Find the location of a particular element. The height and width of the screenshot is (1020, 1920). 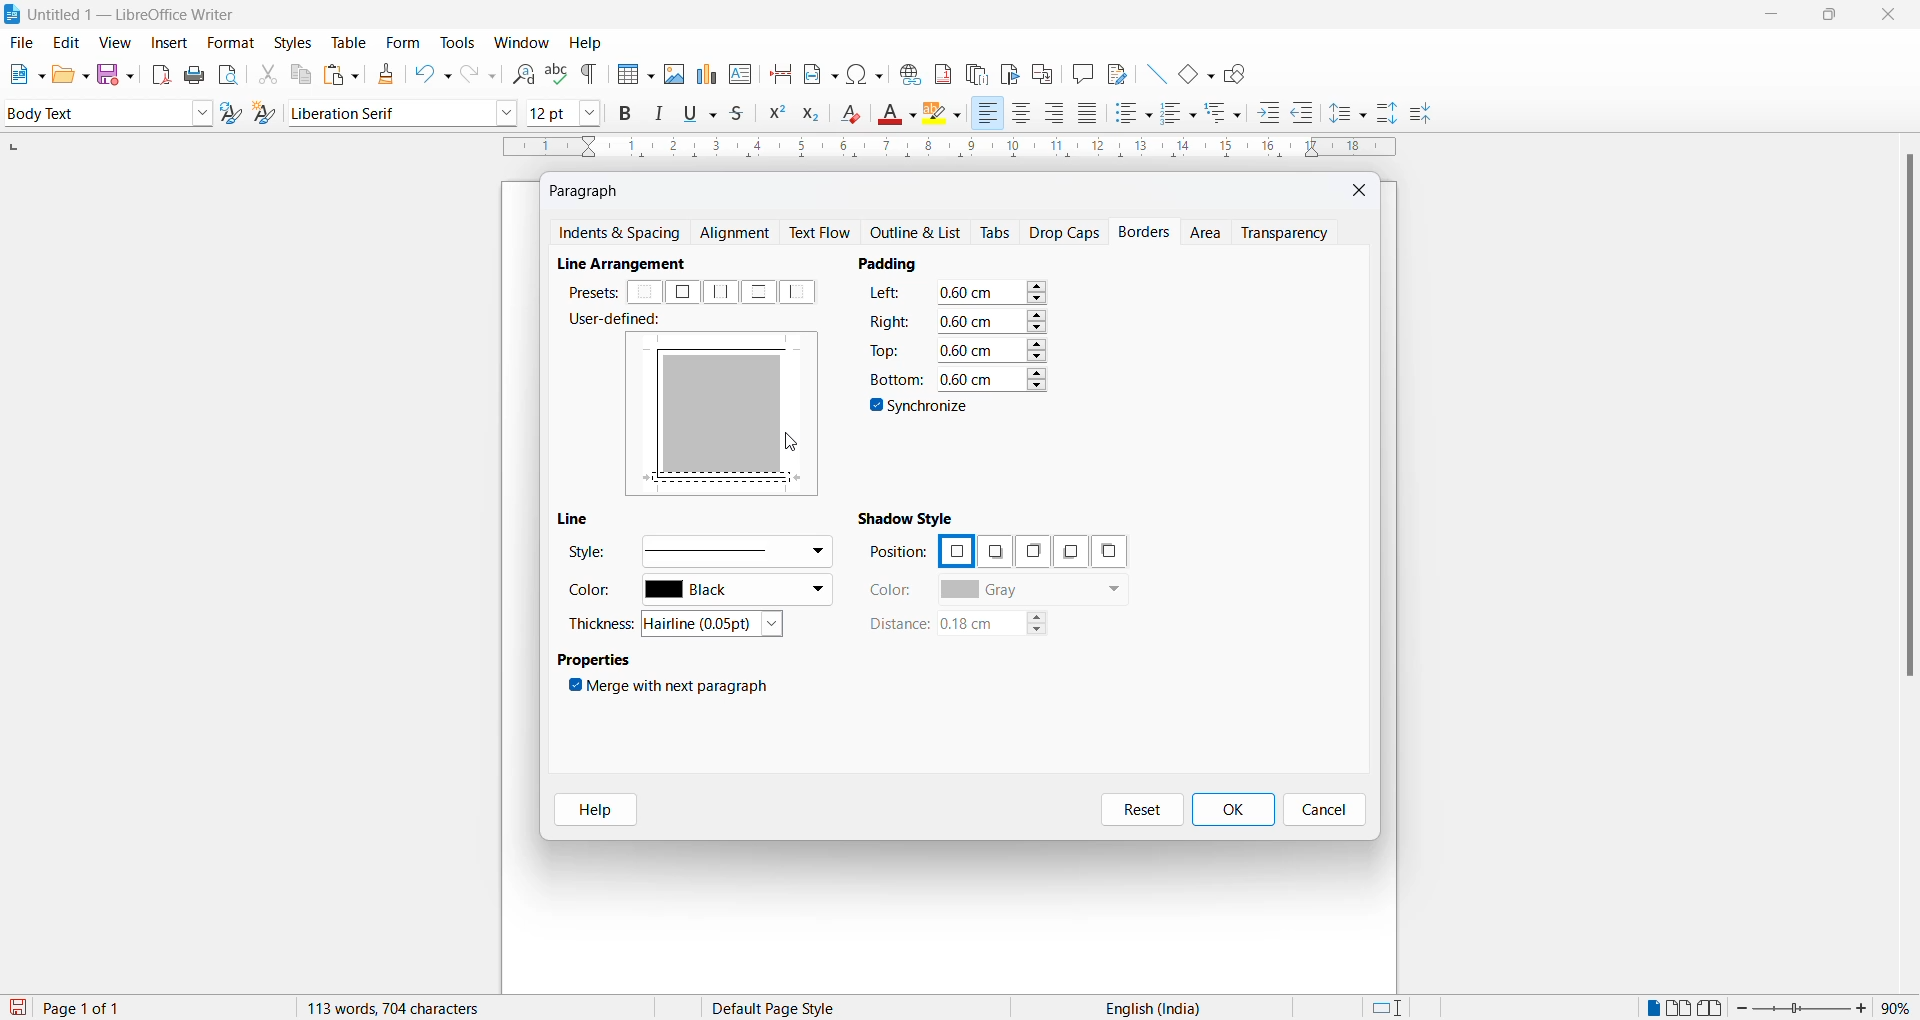

decrease indent is located at coordinates (1309, 114).